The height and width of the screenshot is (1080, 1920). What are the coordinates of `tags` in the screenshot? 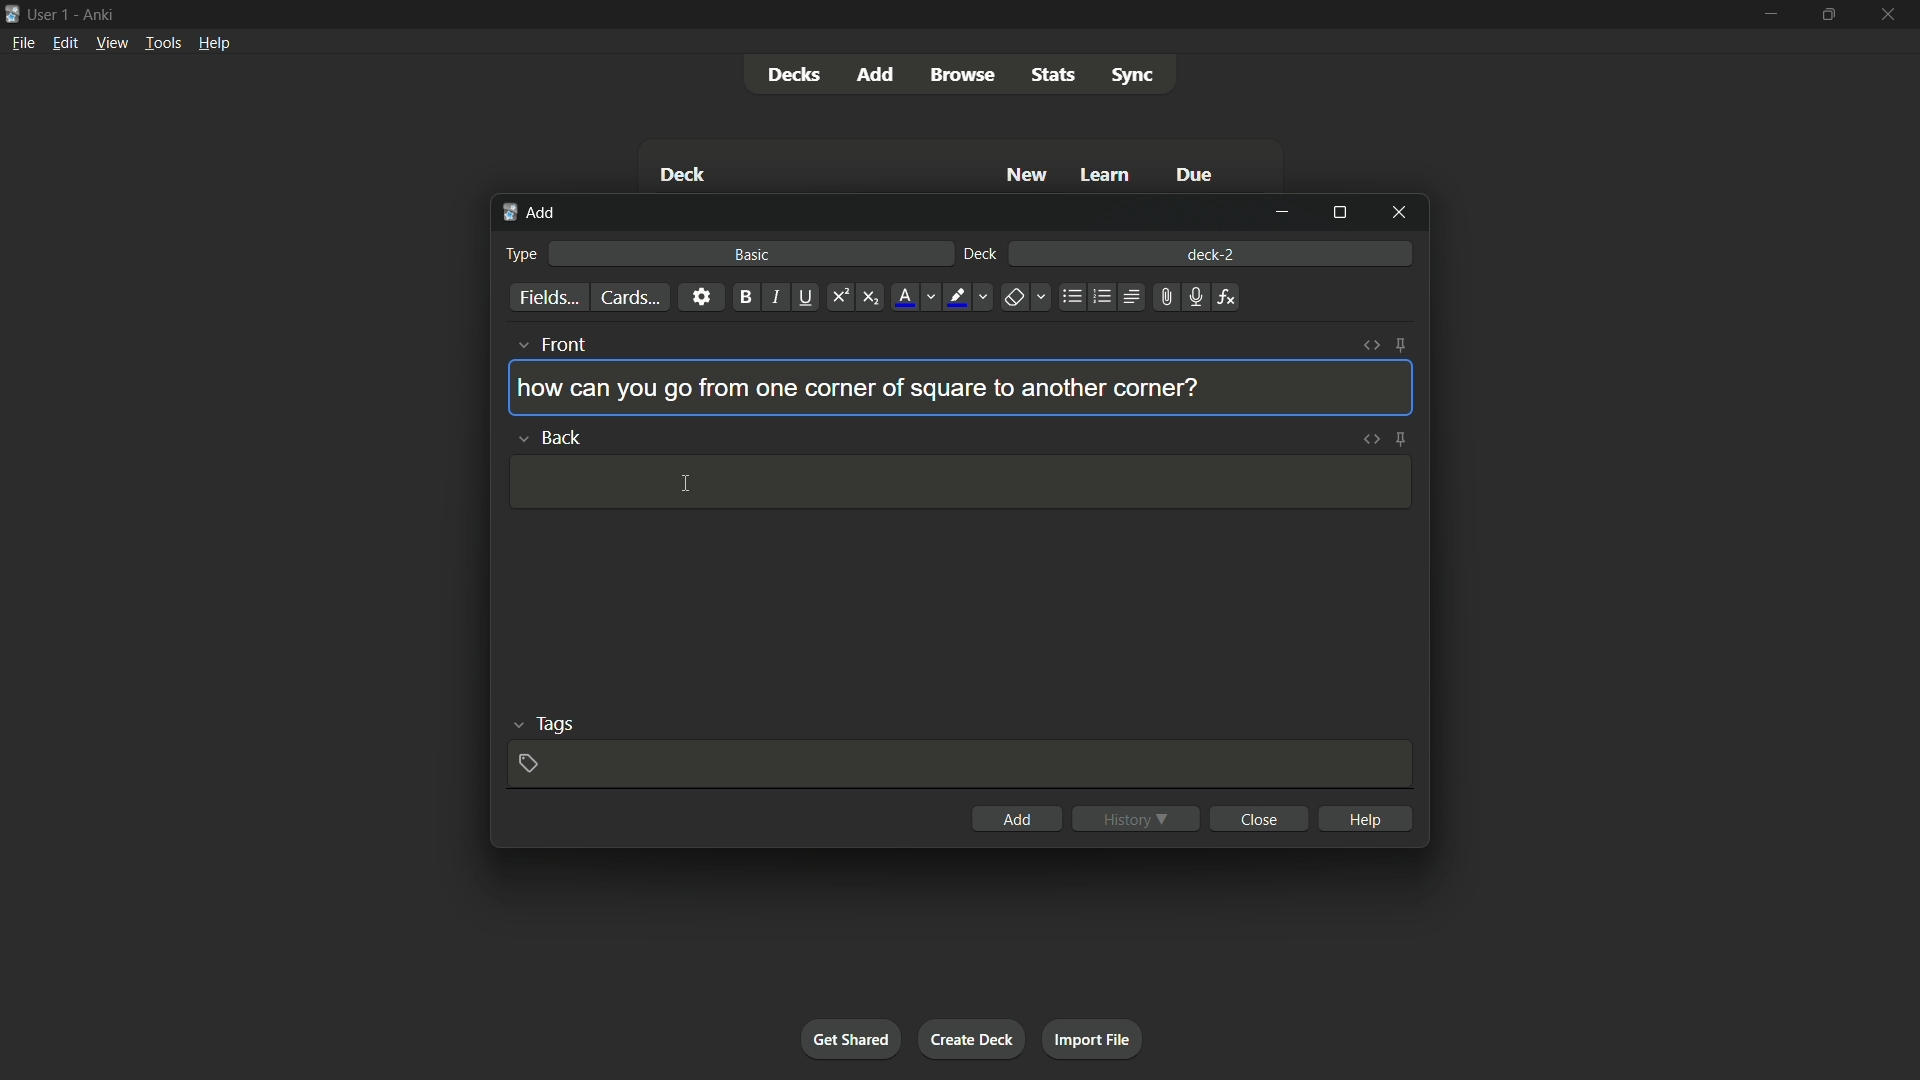 It's located at (539, 725).